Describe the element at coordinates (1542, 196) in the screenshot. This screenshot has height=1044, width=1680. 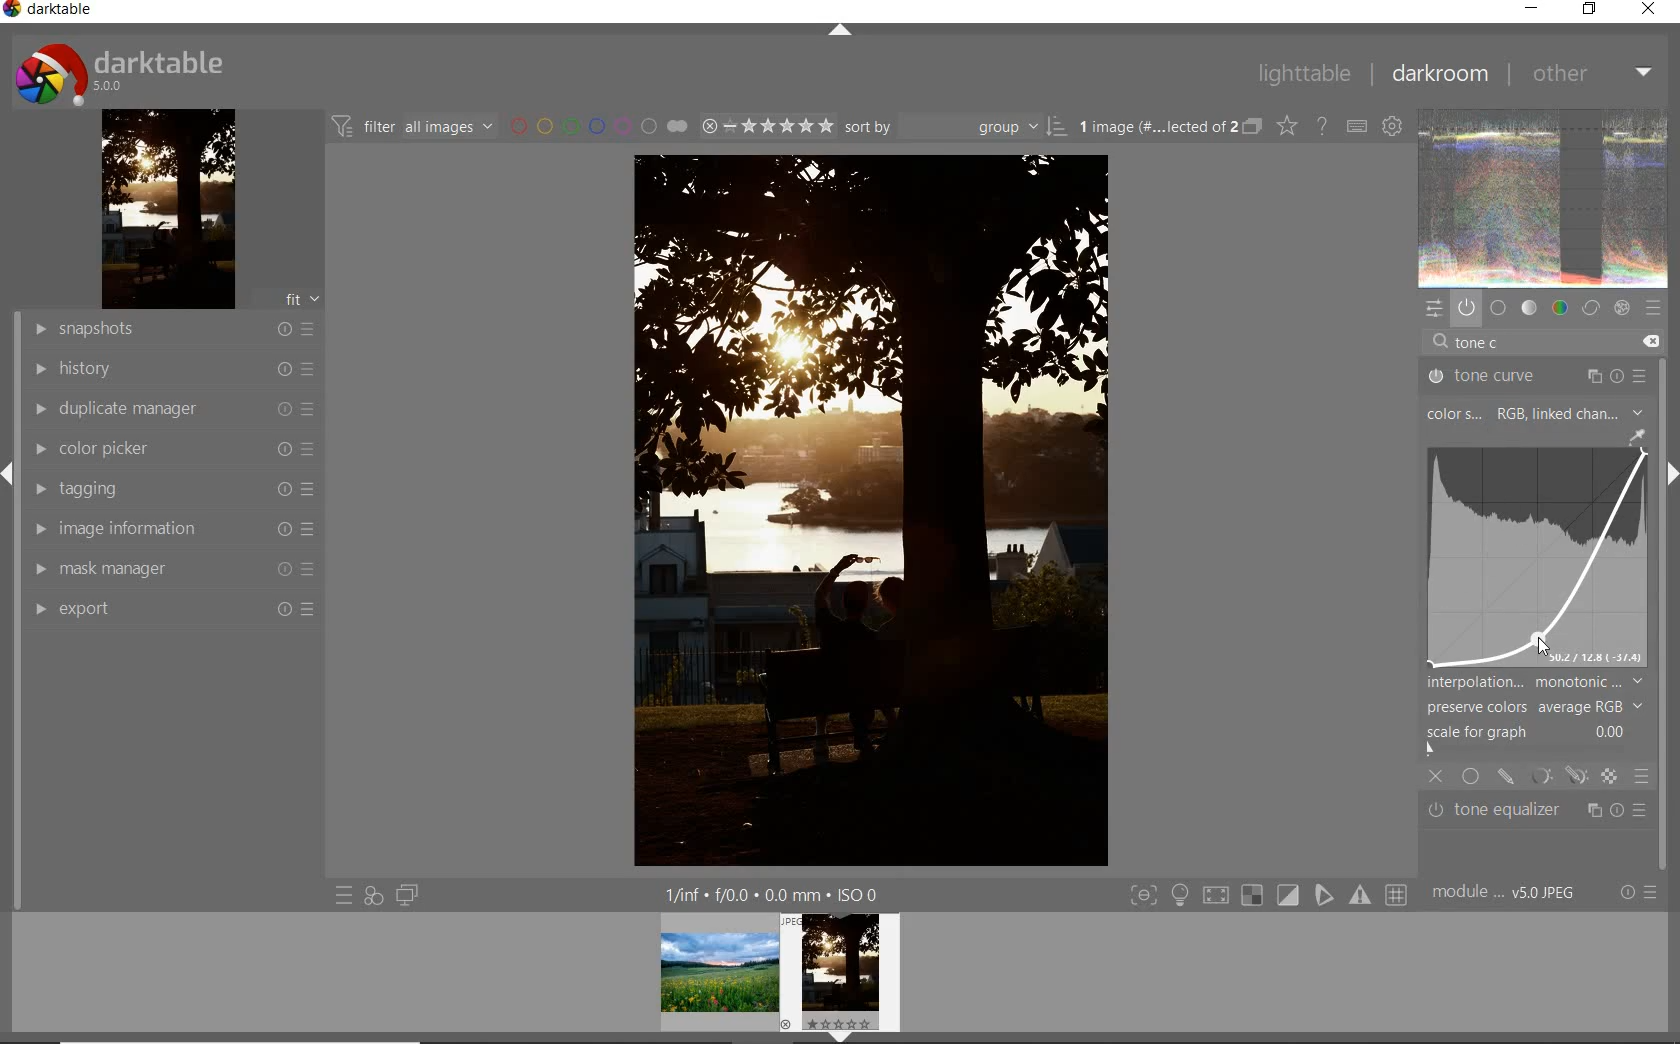
I see `image` at that location.